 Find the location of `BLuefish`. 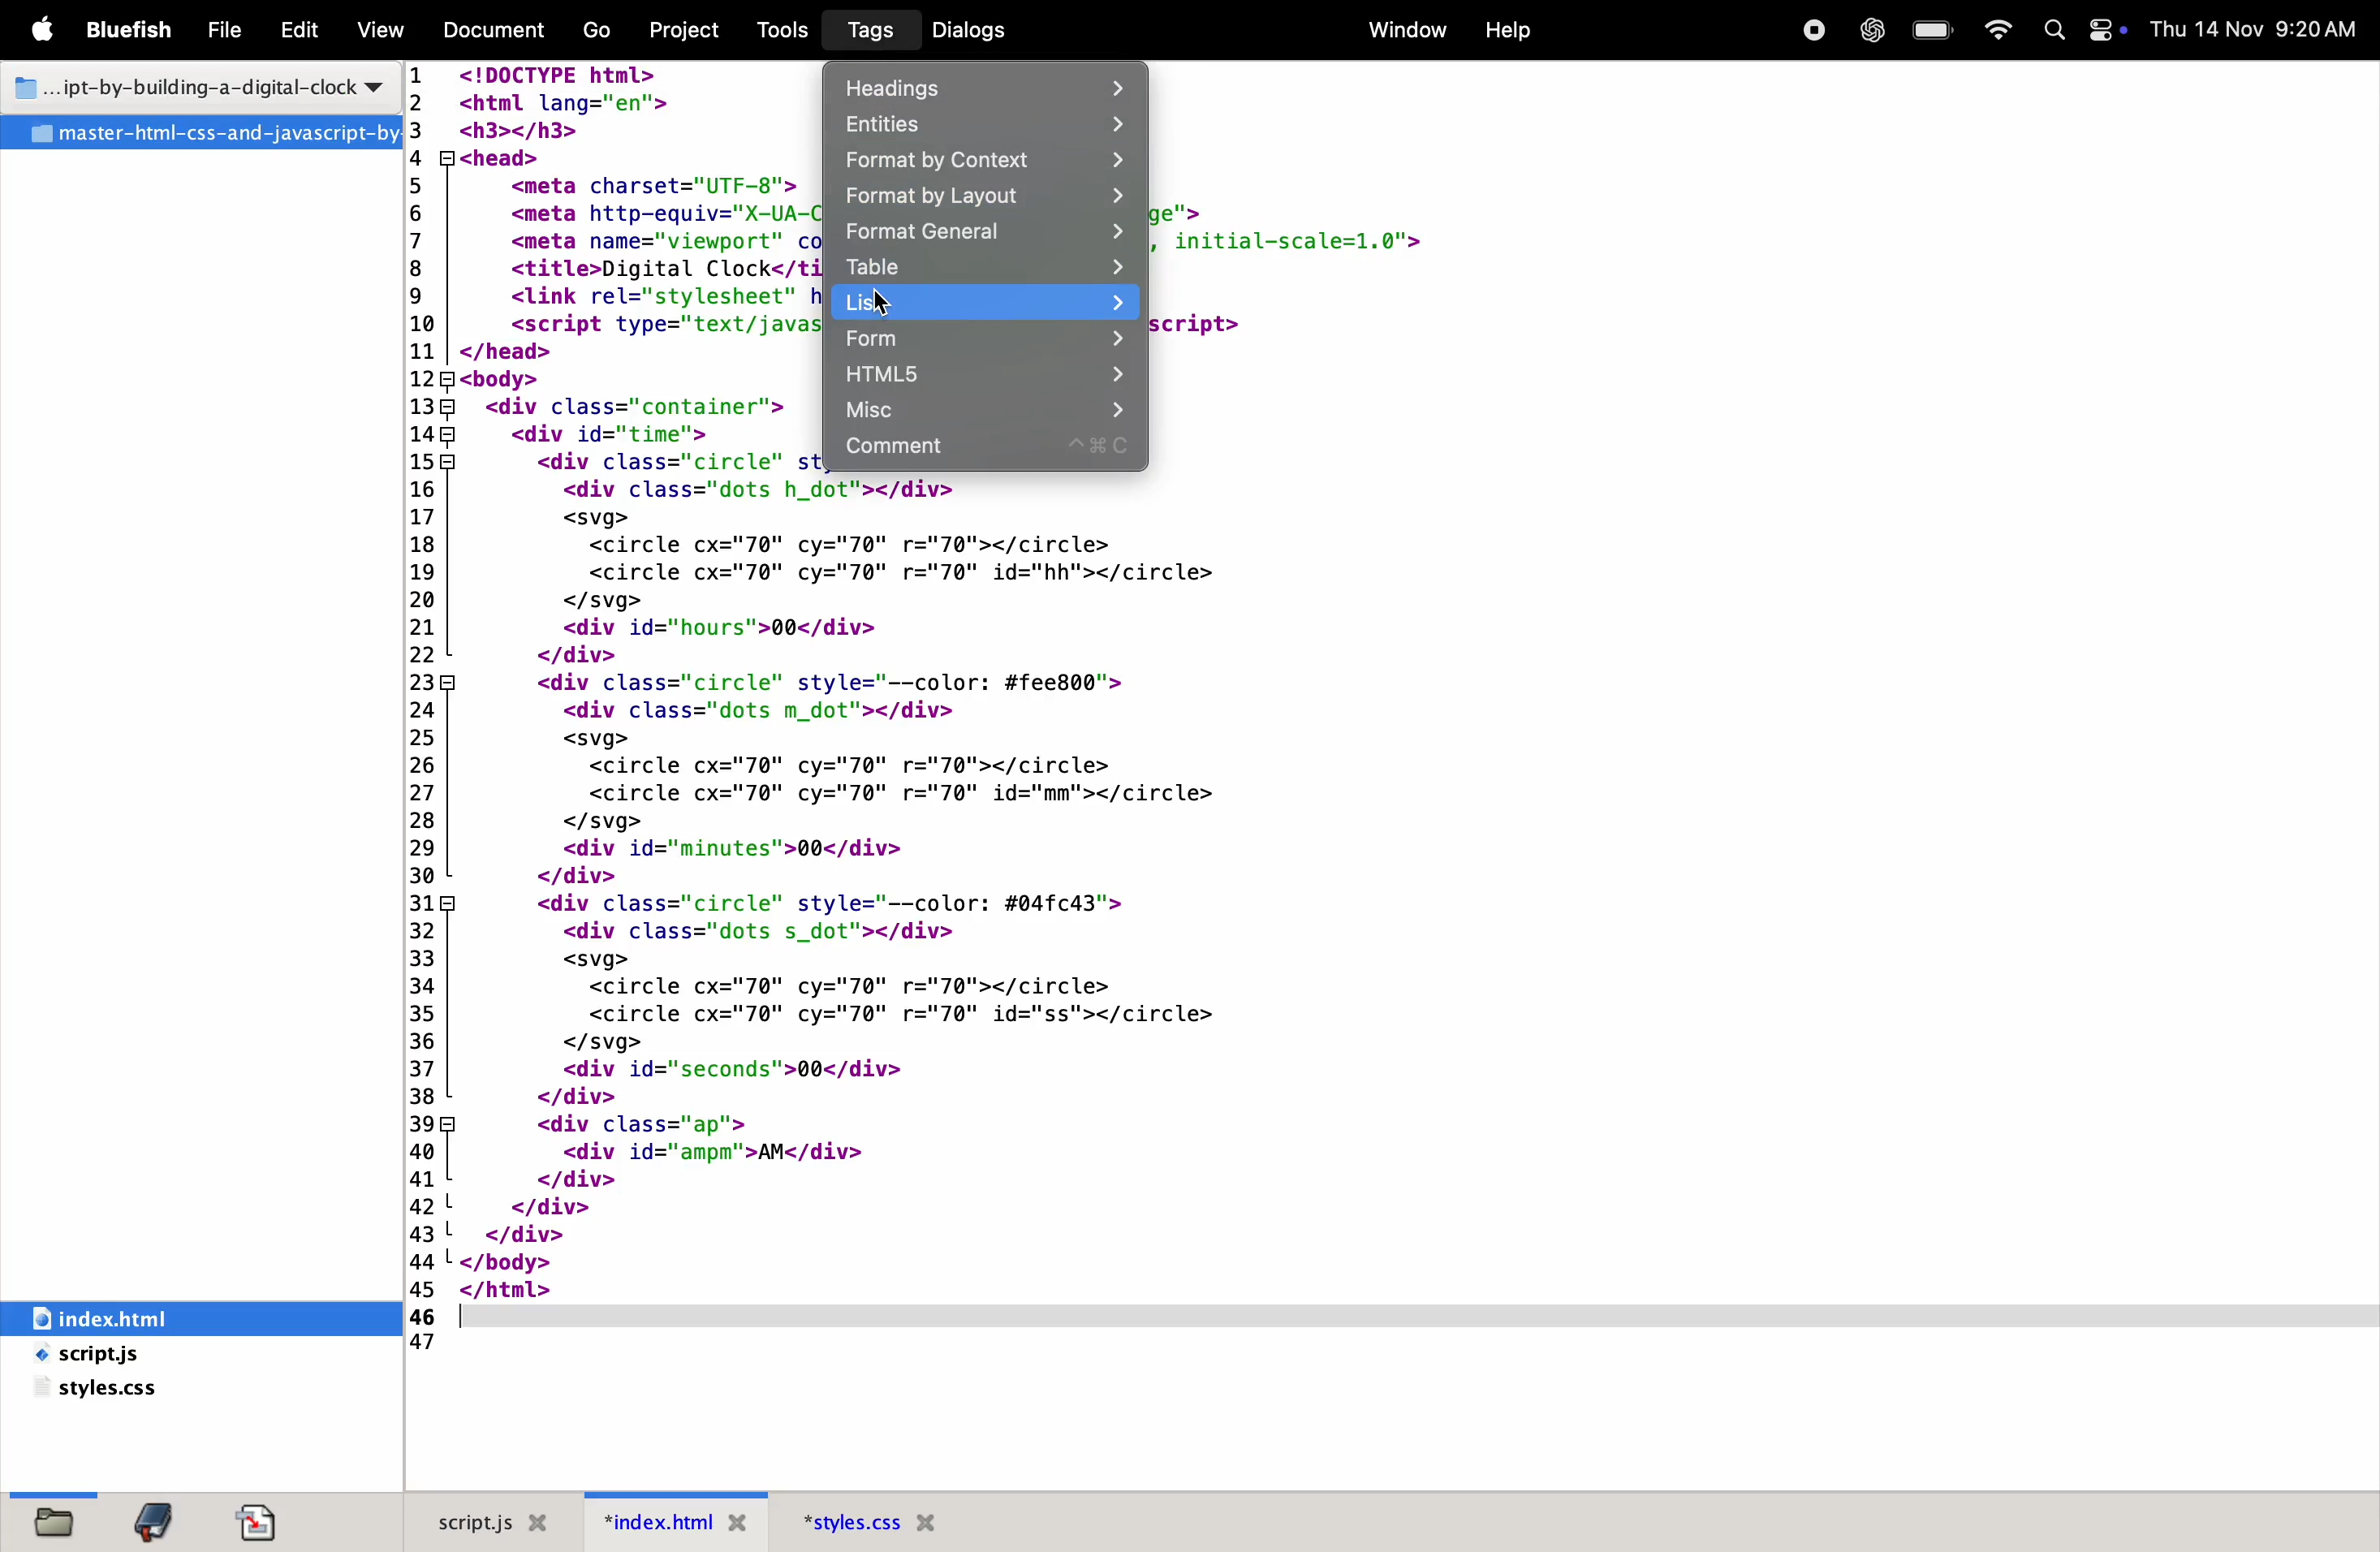

BLuefish is located at coordinates (134, 28).